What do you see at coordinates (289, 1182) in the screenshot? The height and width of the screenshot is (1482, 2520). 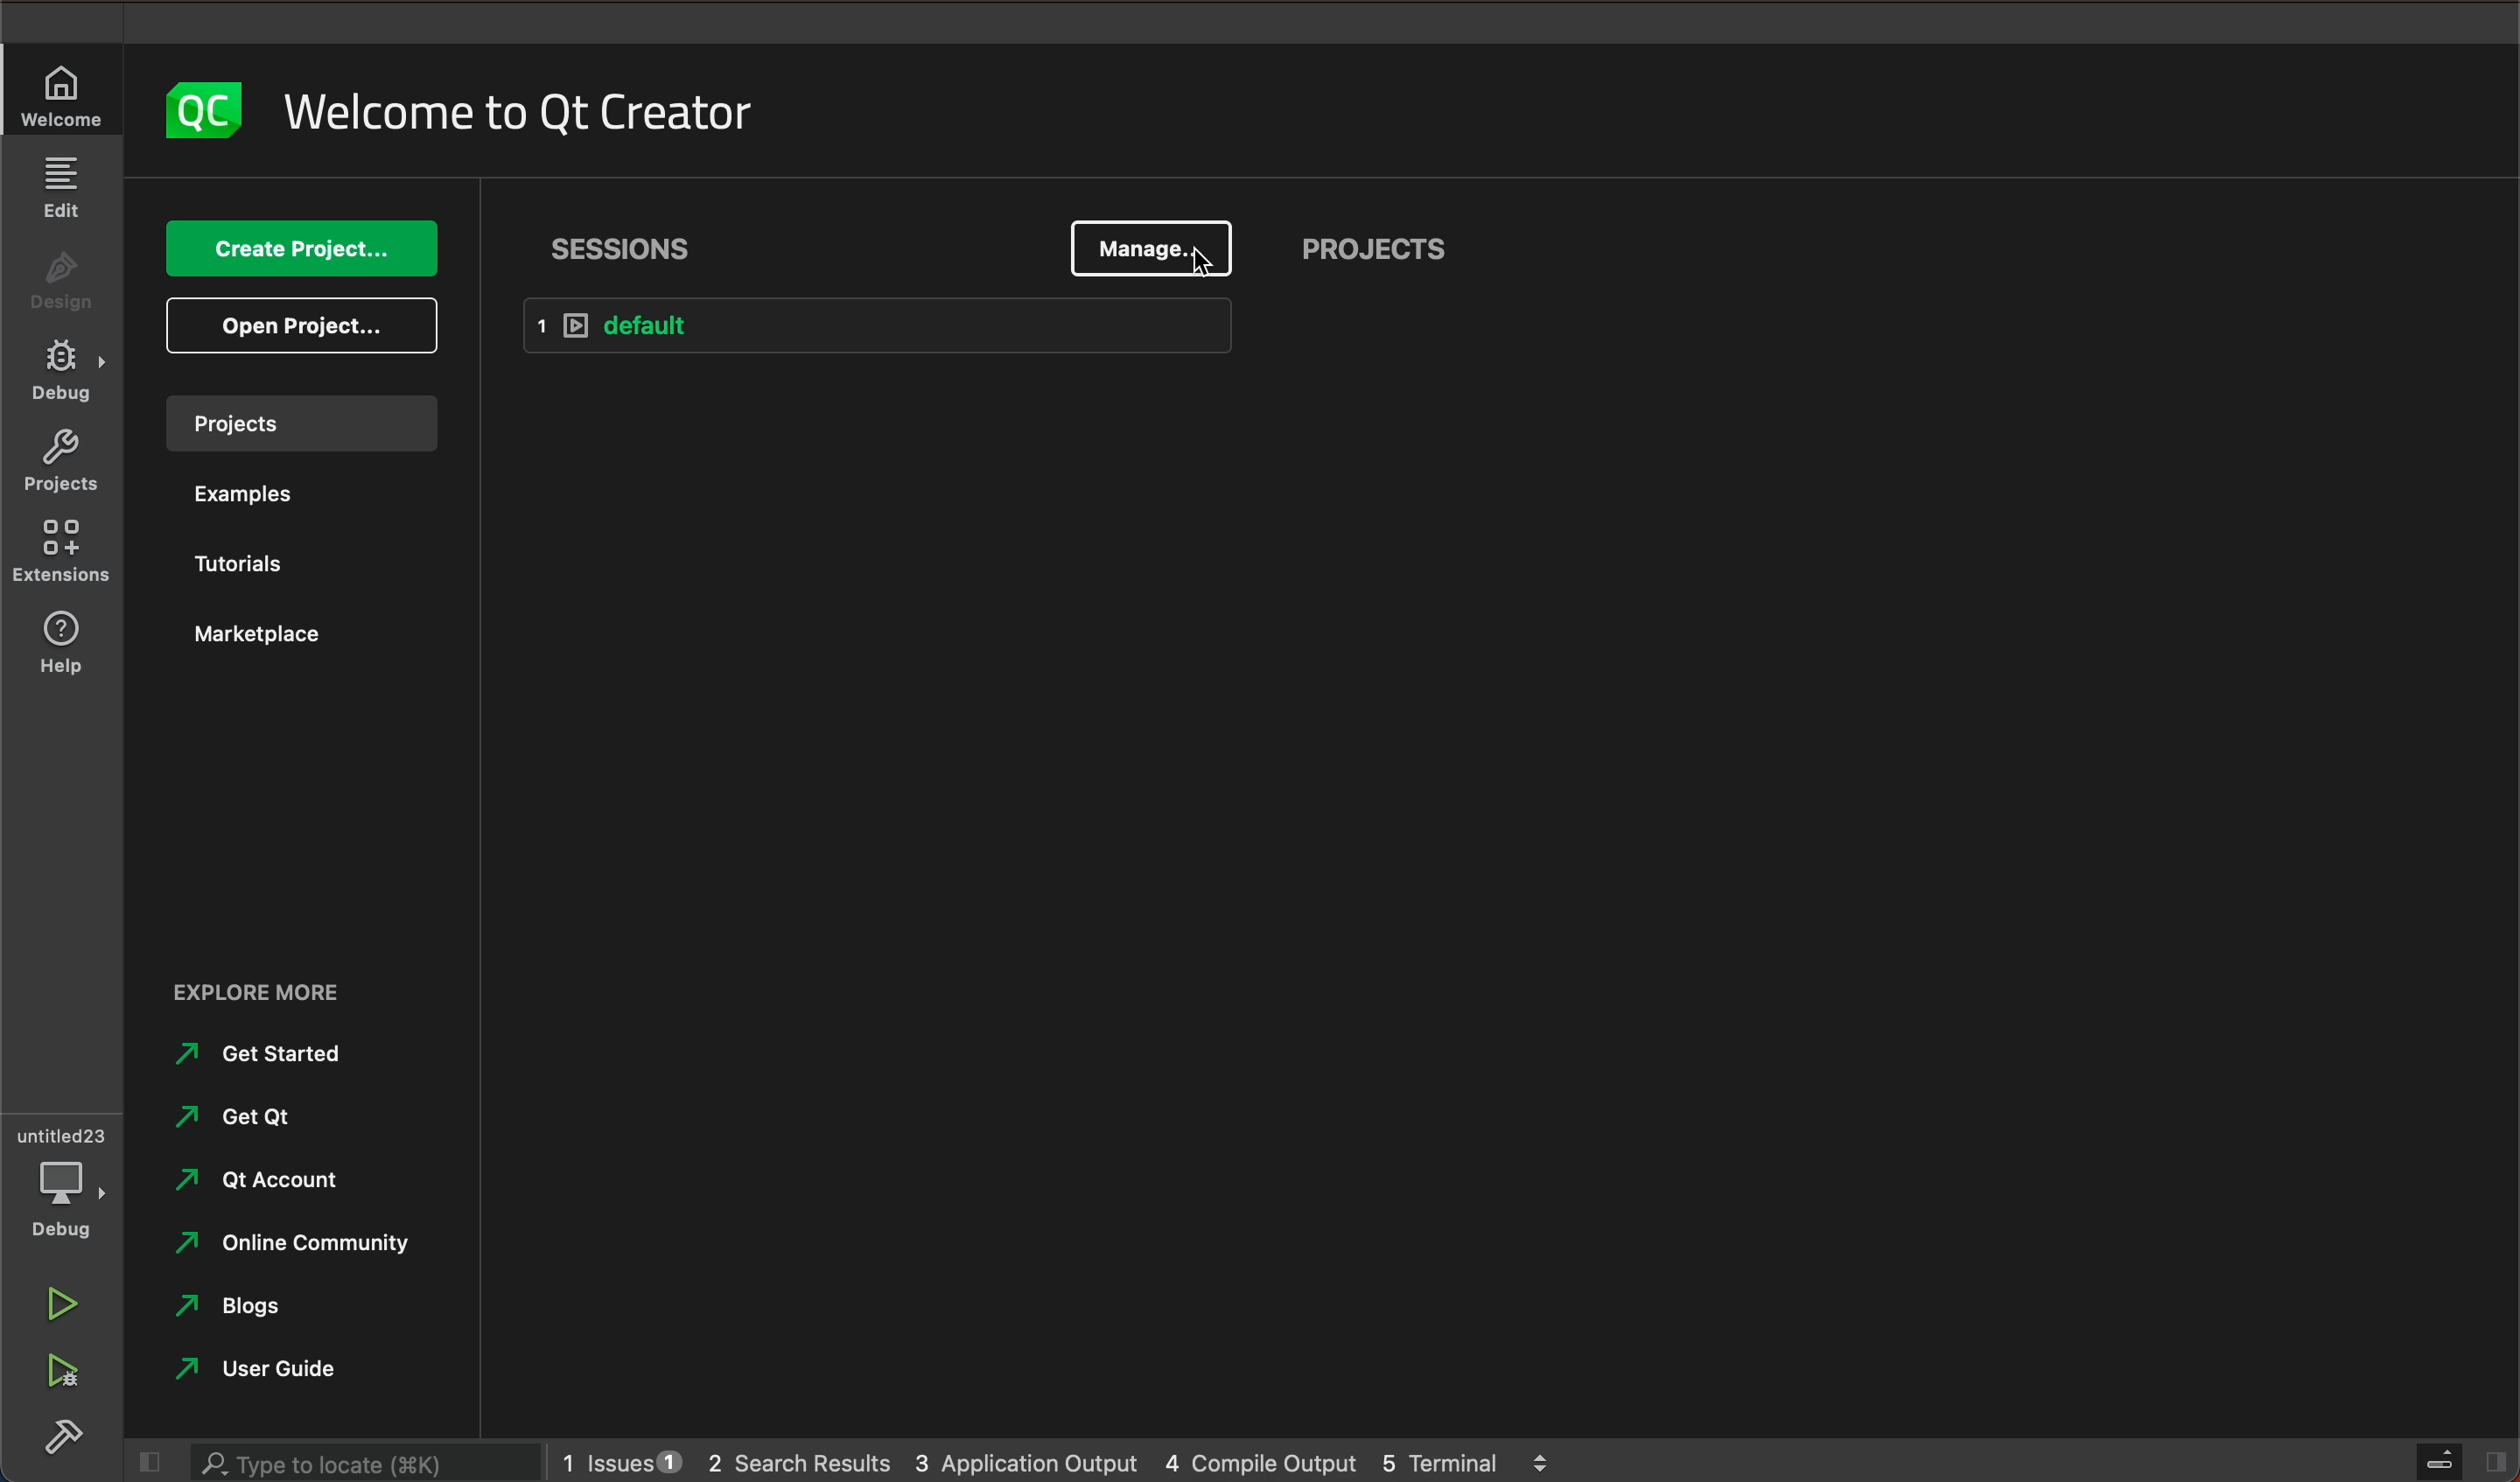 I see `qt account` at bounding box center [289, 1182].